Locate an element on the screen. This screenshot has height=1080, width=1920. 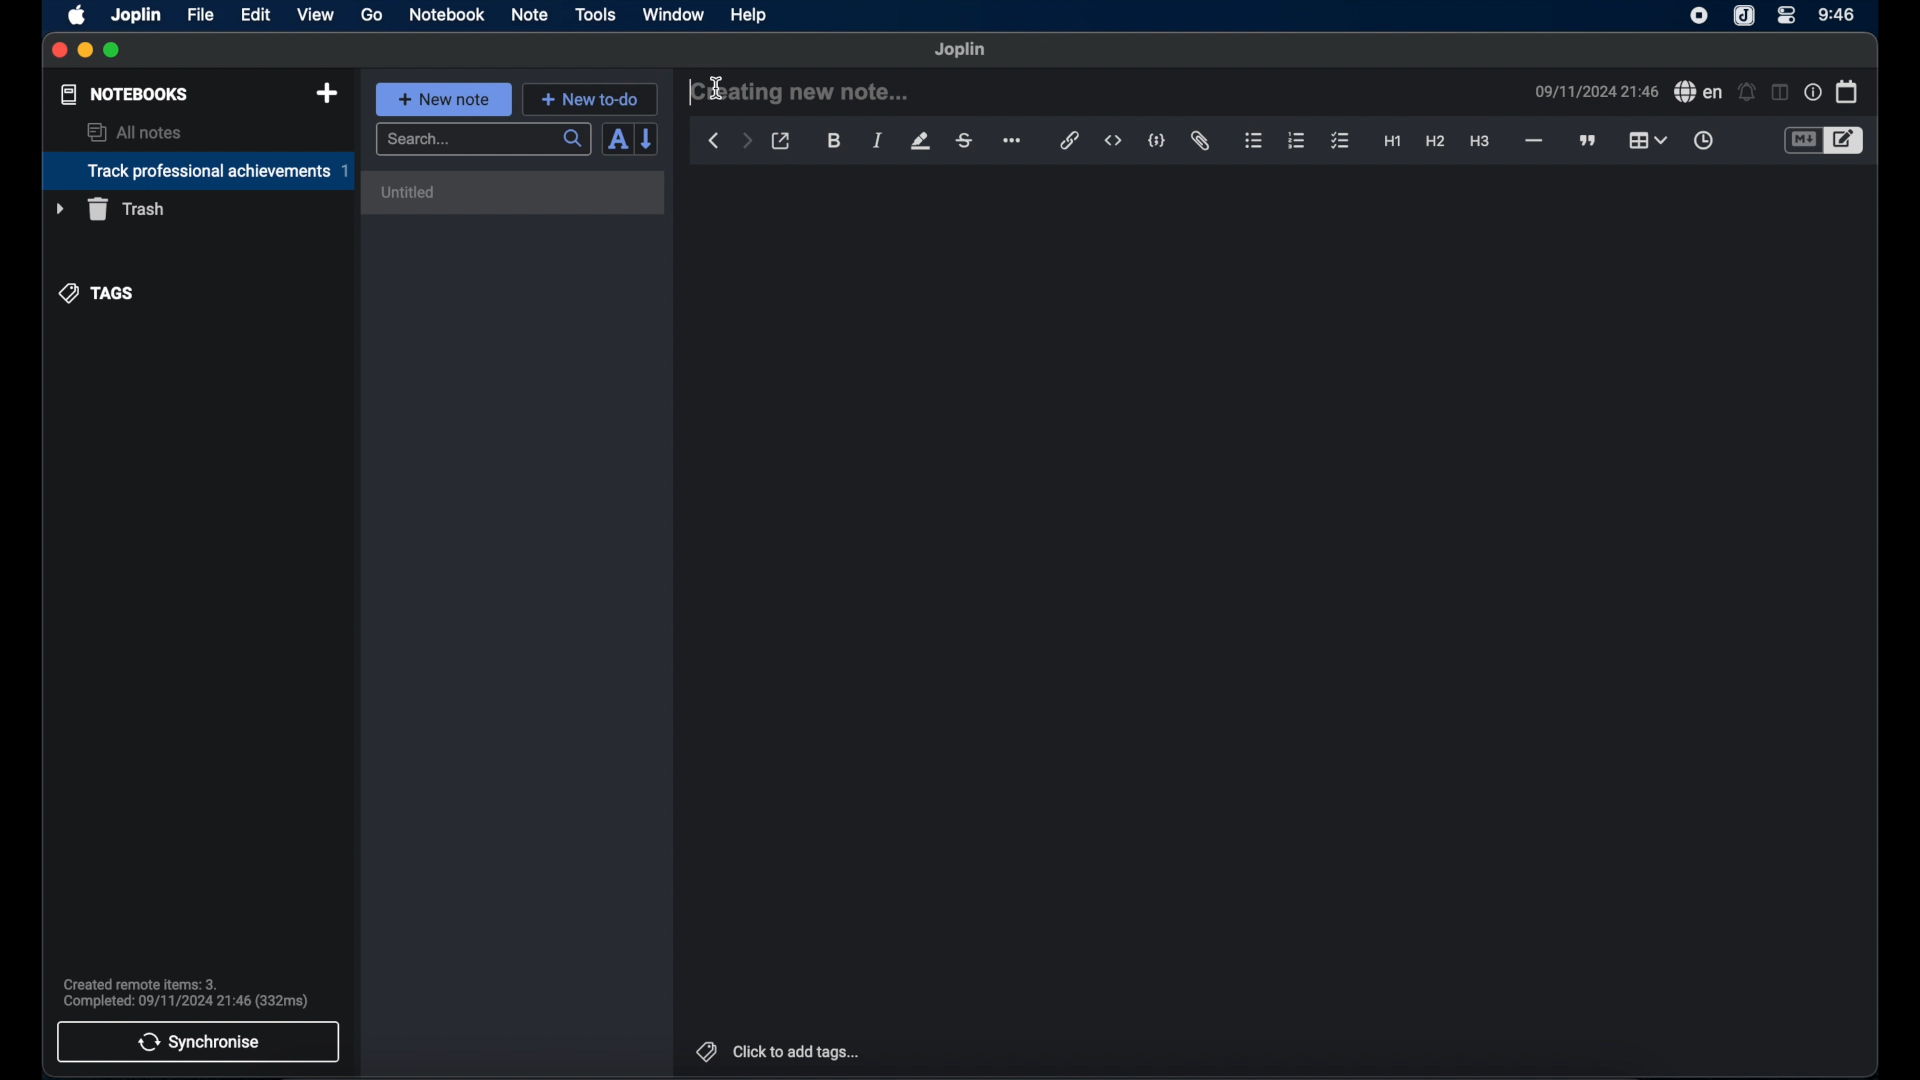
set alarm is located at coordinates (1746, 91).